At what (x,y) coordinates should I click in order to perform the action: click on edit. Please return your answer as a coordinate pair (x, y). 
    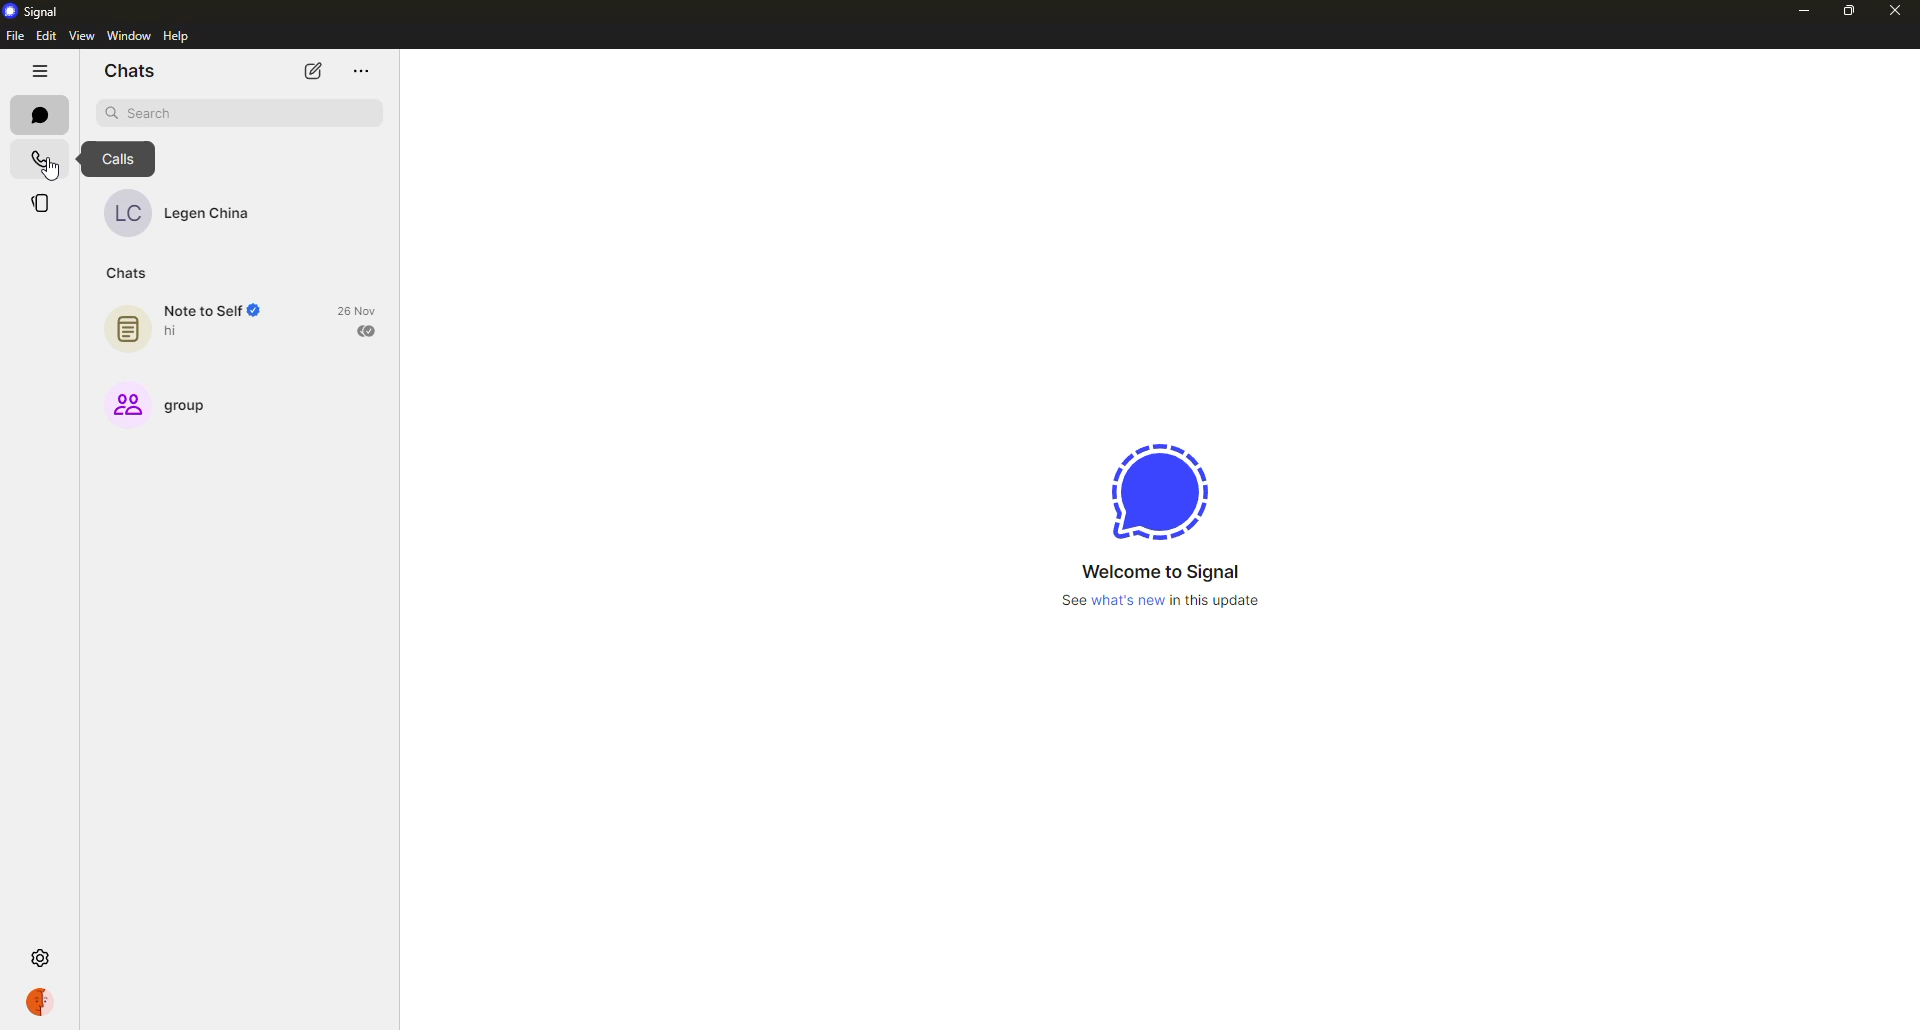
    Looking at the image, I should click on (47, 35).